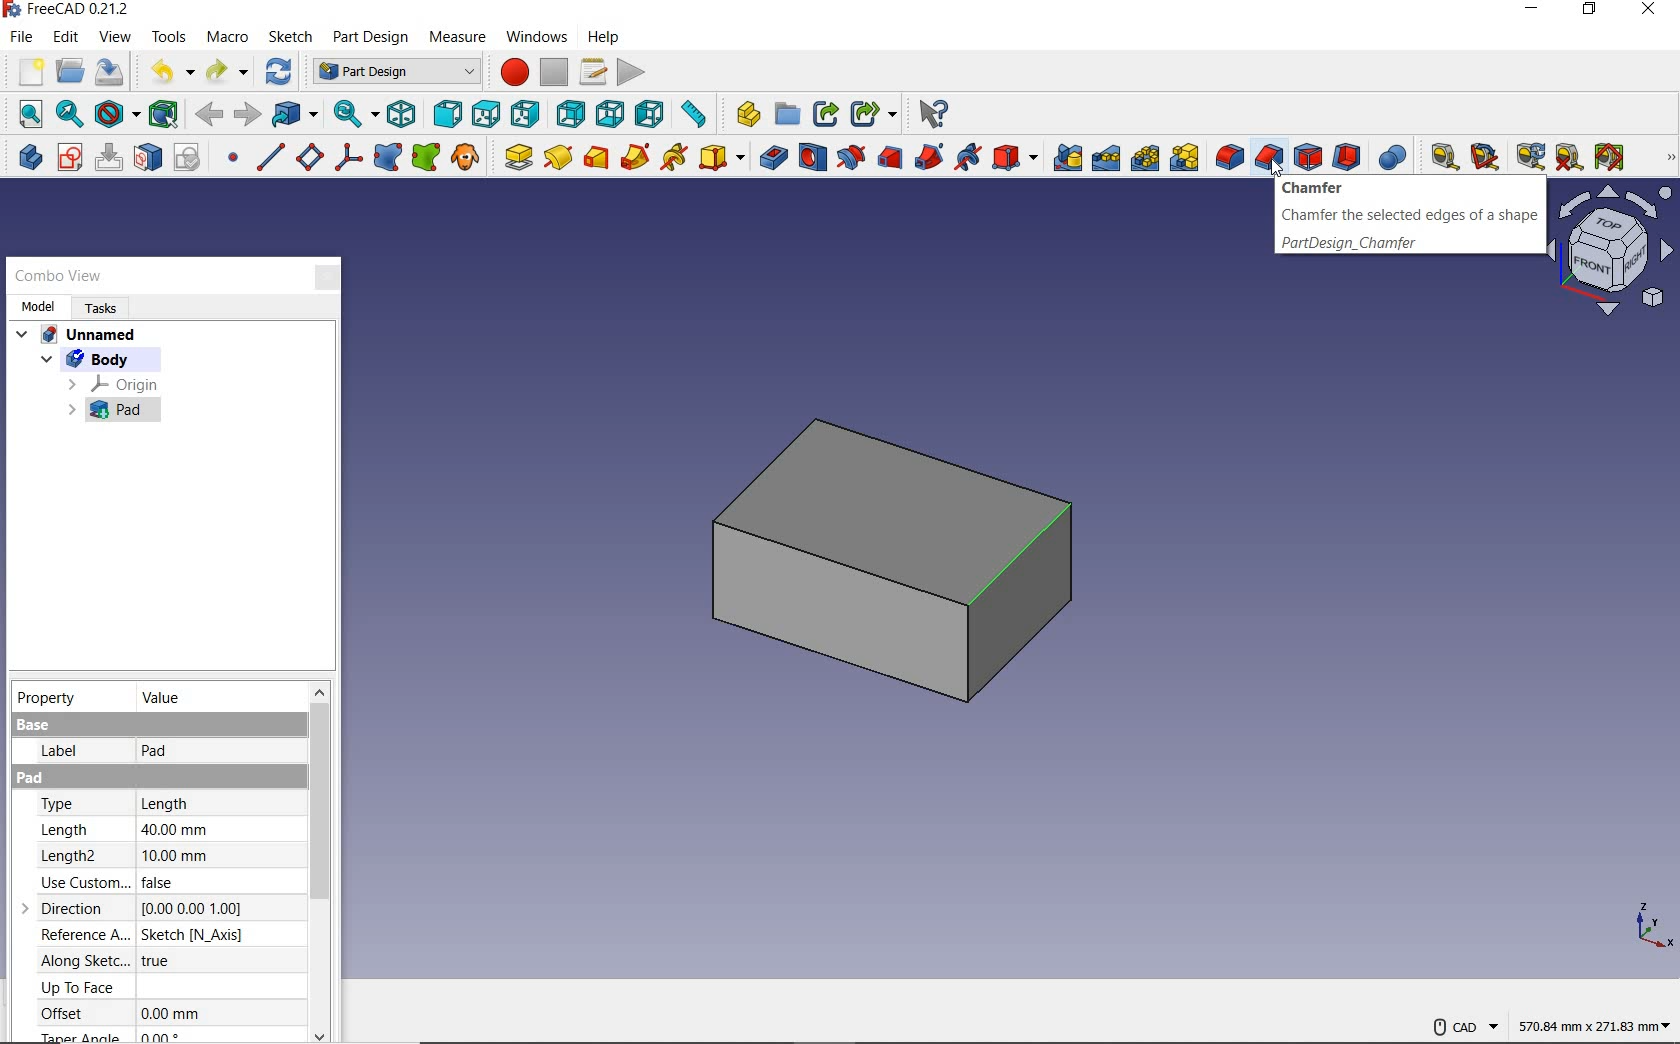 This screenshot has height=1044, width=1680. Describe the element at coordinates (631, 72) in the screenshot. I see `execute macro` at that location.